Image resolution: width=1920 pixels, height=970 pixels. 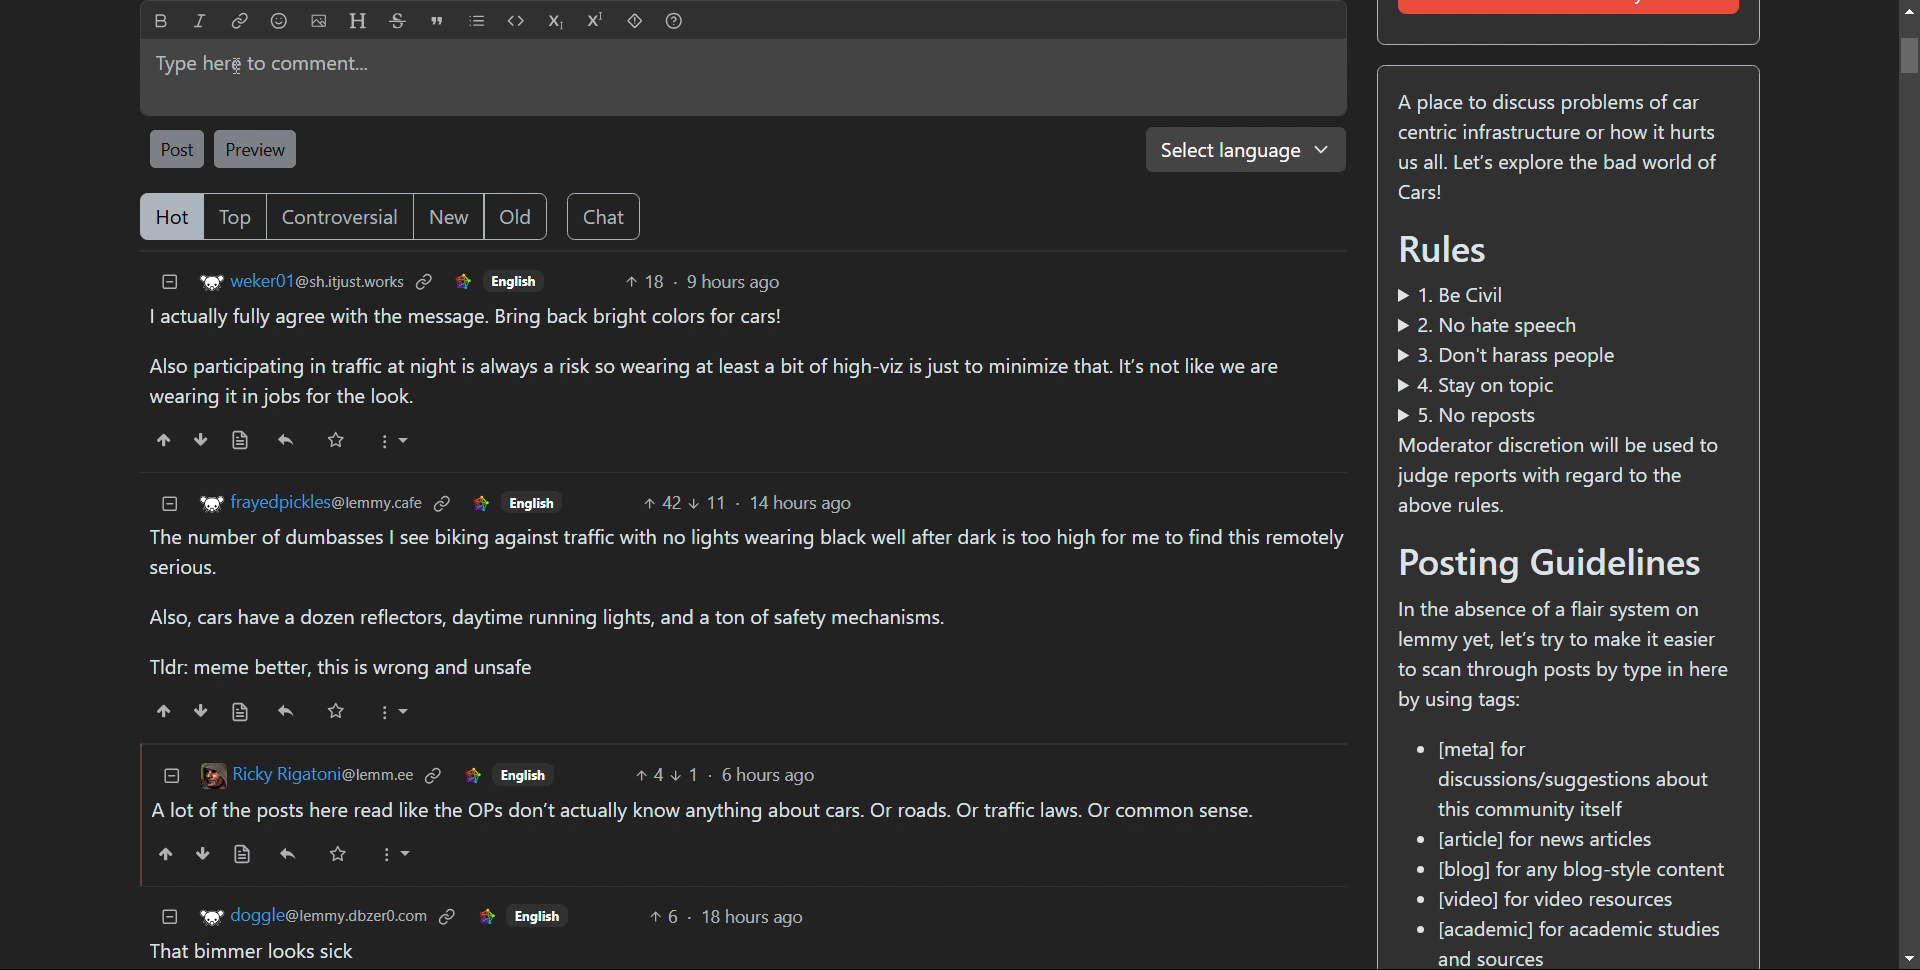 What do you see at coordinates (462, 282) in the screenshot?
I see `link` at bounding box center [462, 282].